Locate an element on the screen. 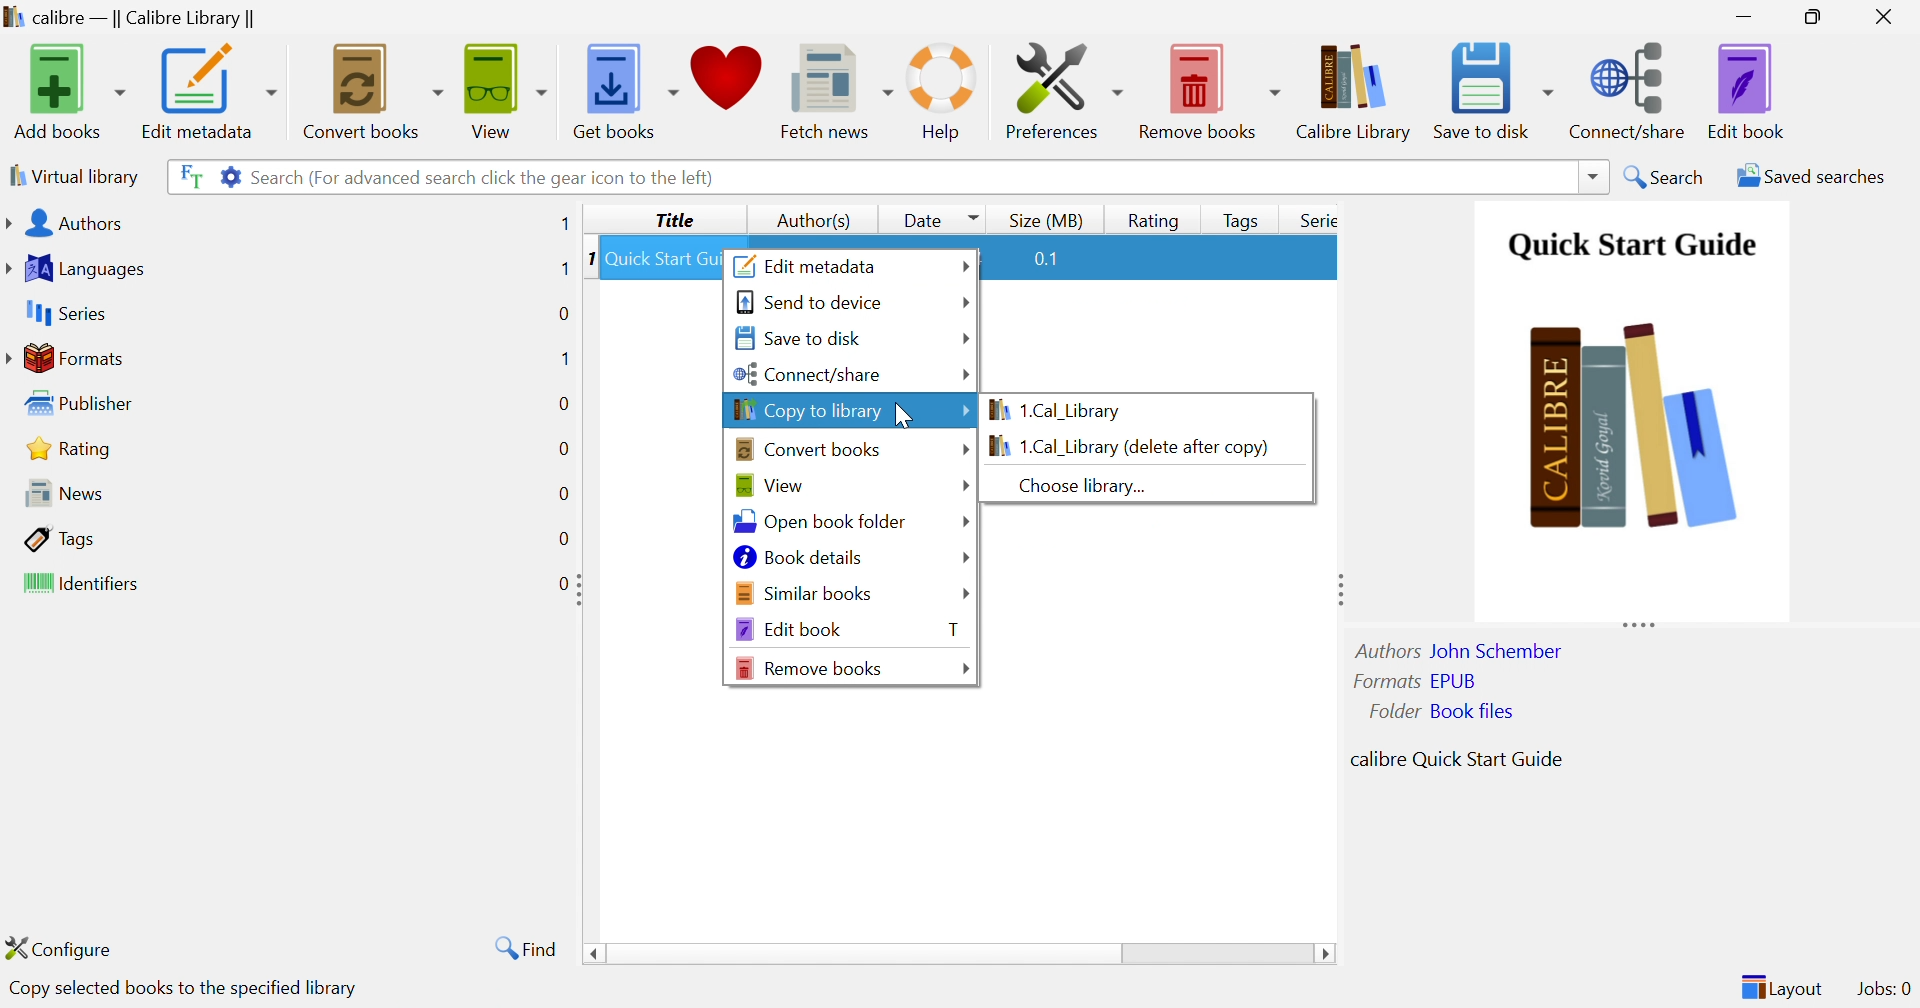  Advanced search is located at coordinates (225, 176).